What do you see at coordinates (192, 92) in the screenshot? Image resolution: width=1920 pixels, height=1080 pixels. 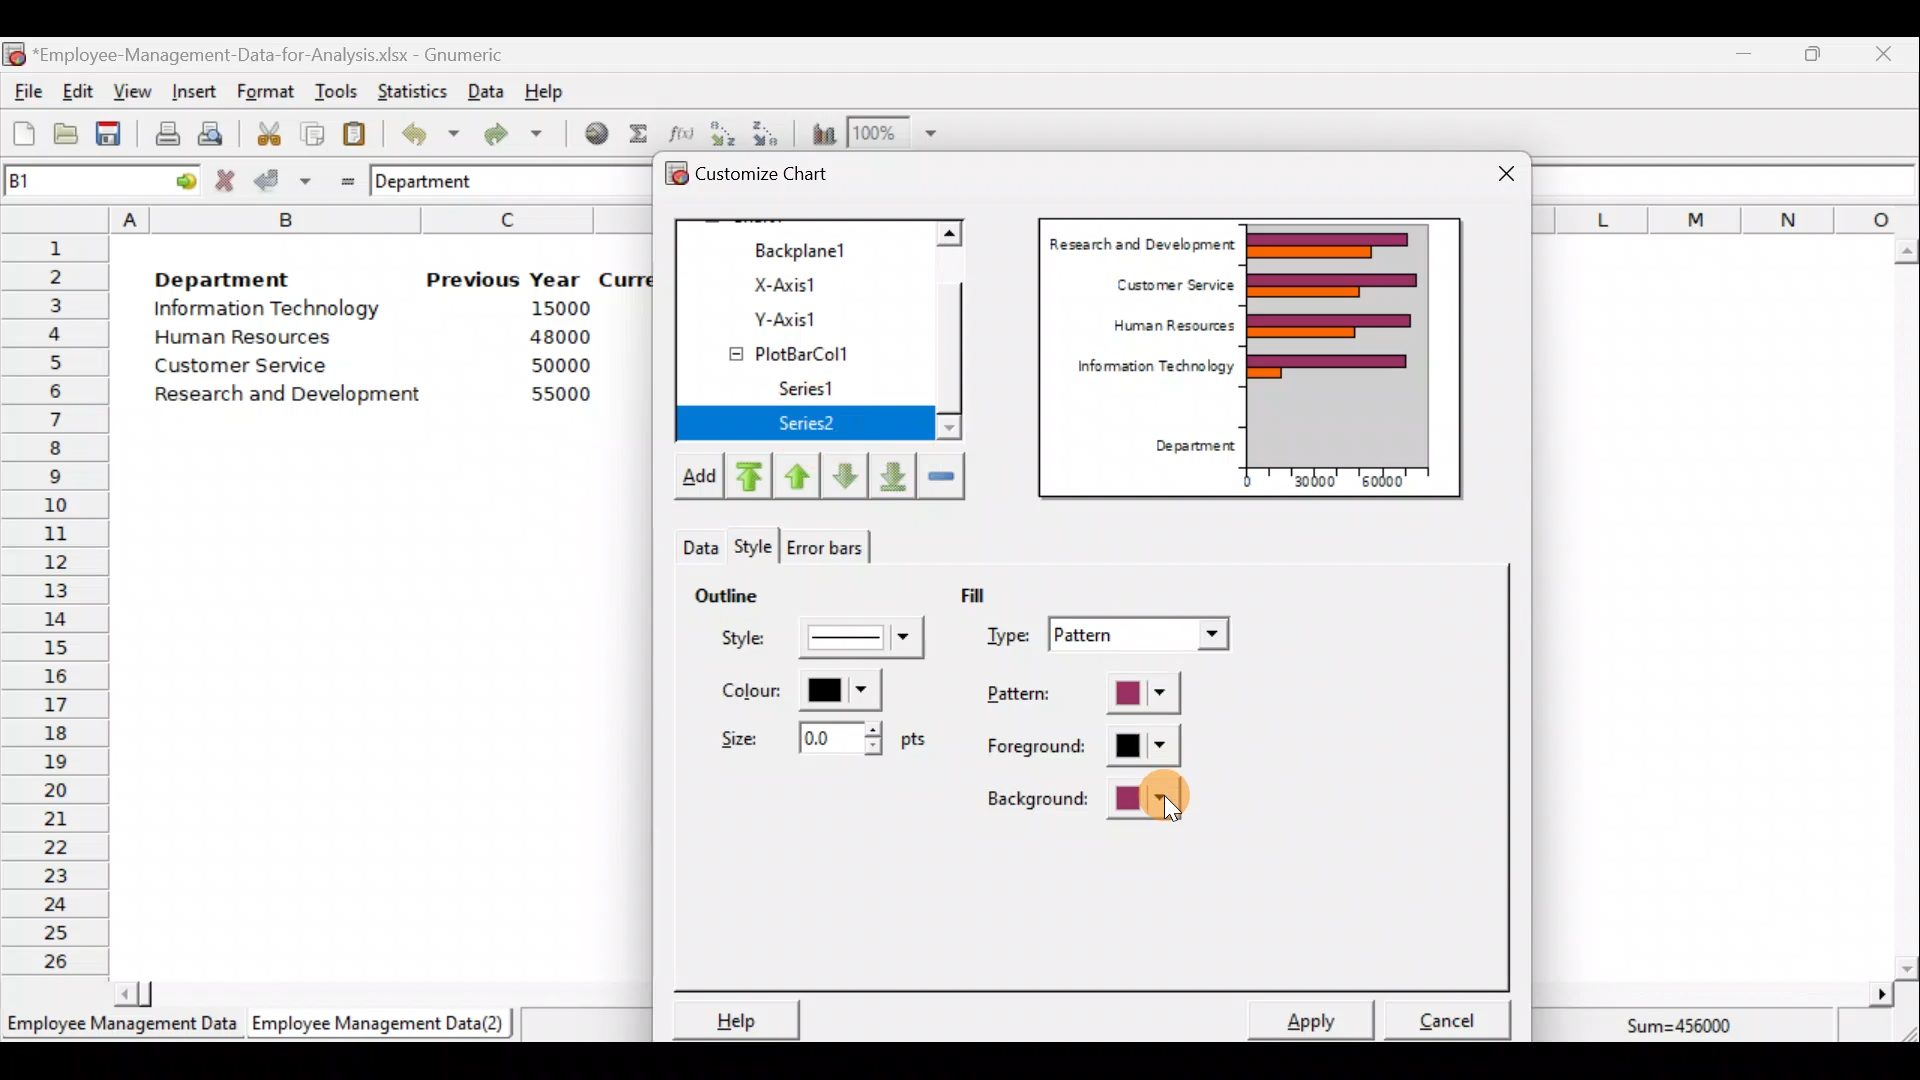 I see `Insert` at bounding box center [192, 92].